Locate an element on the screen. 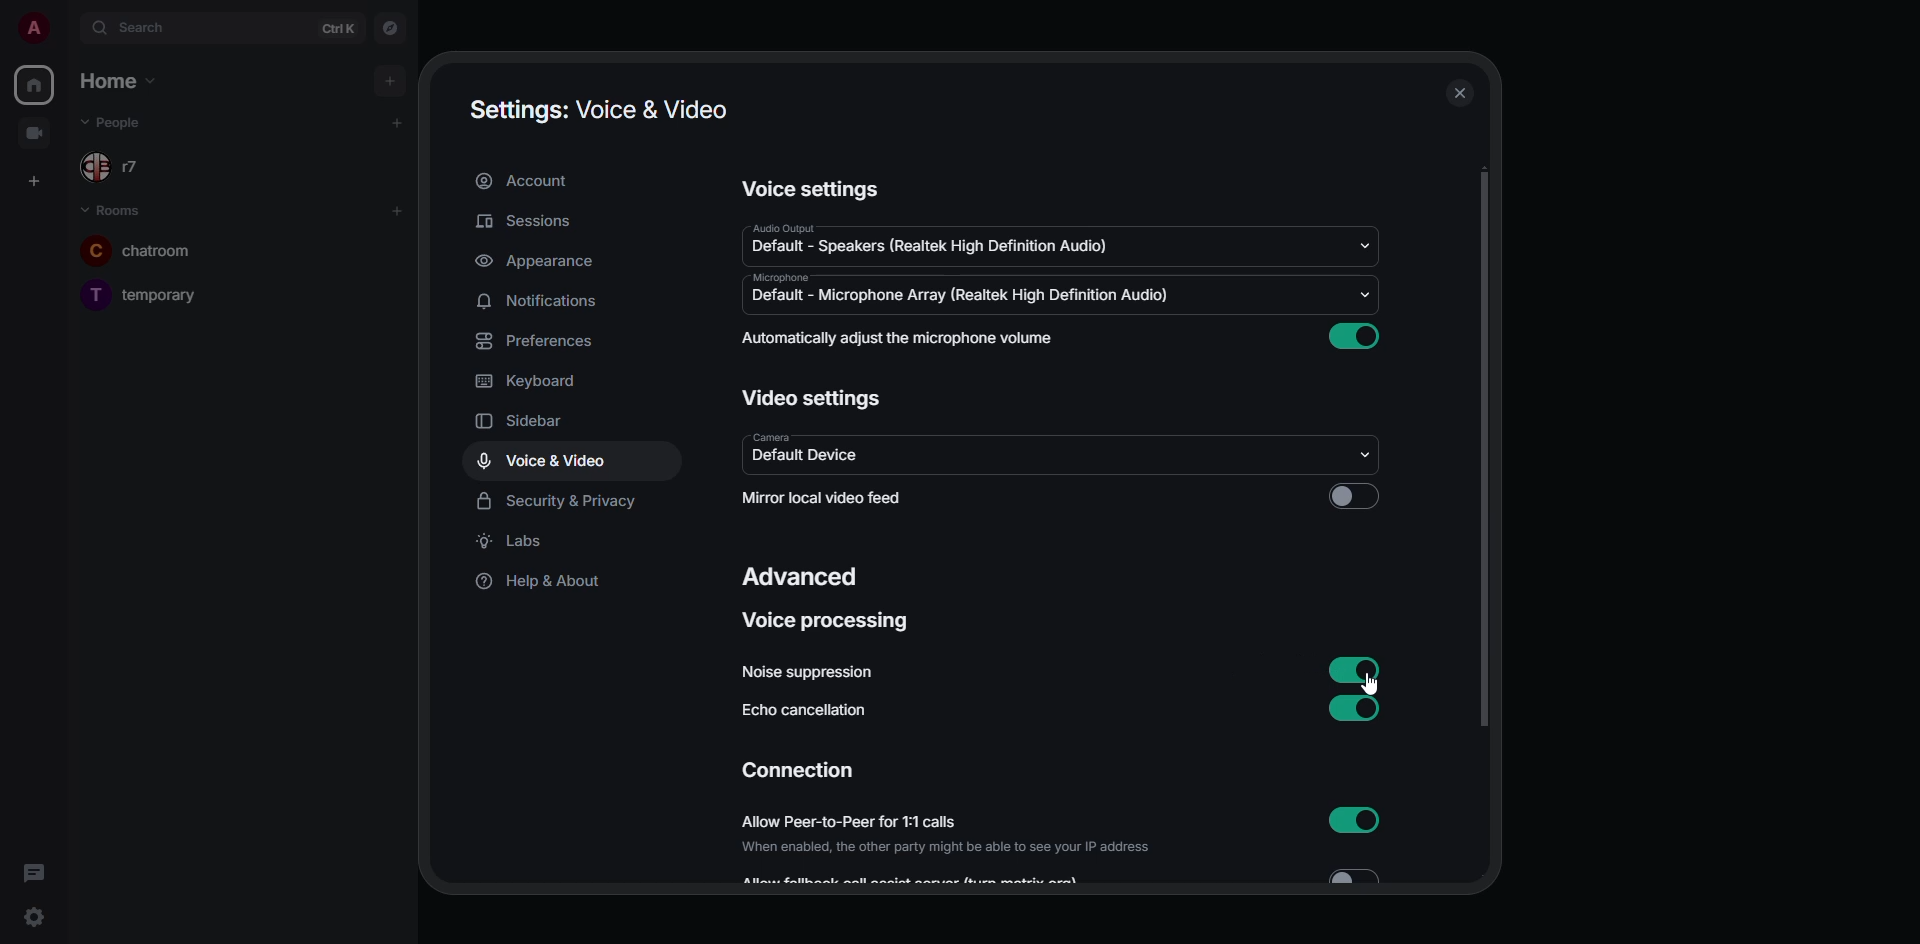  notifications is located at coordinates (544, 303).